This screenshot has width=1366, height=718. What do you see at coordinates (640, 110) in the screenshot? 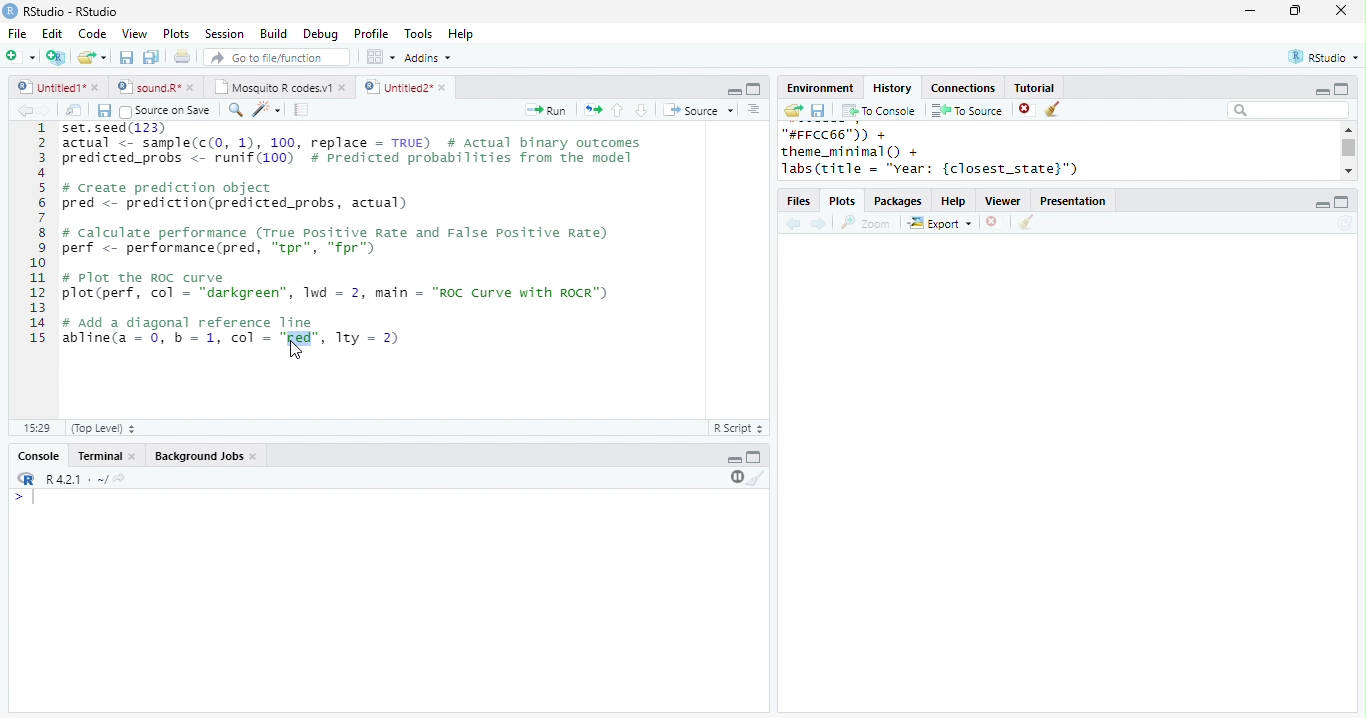
I see `down` at bounding box center [640, 110].